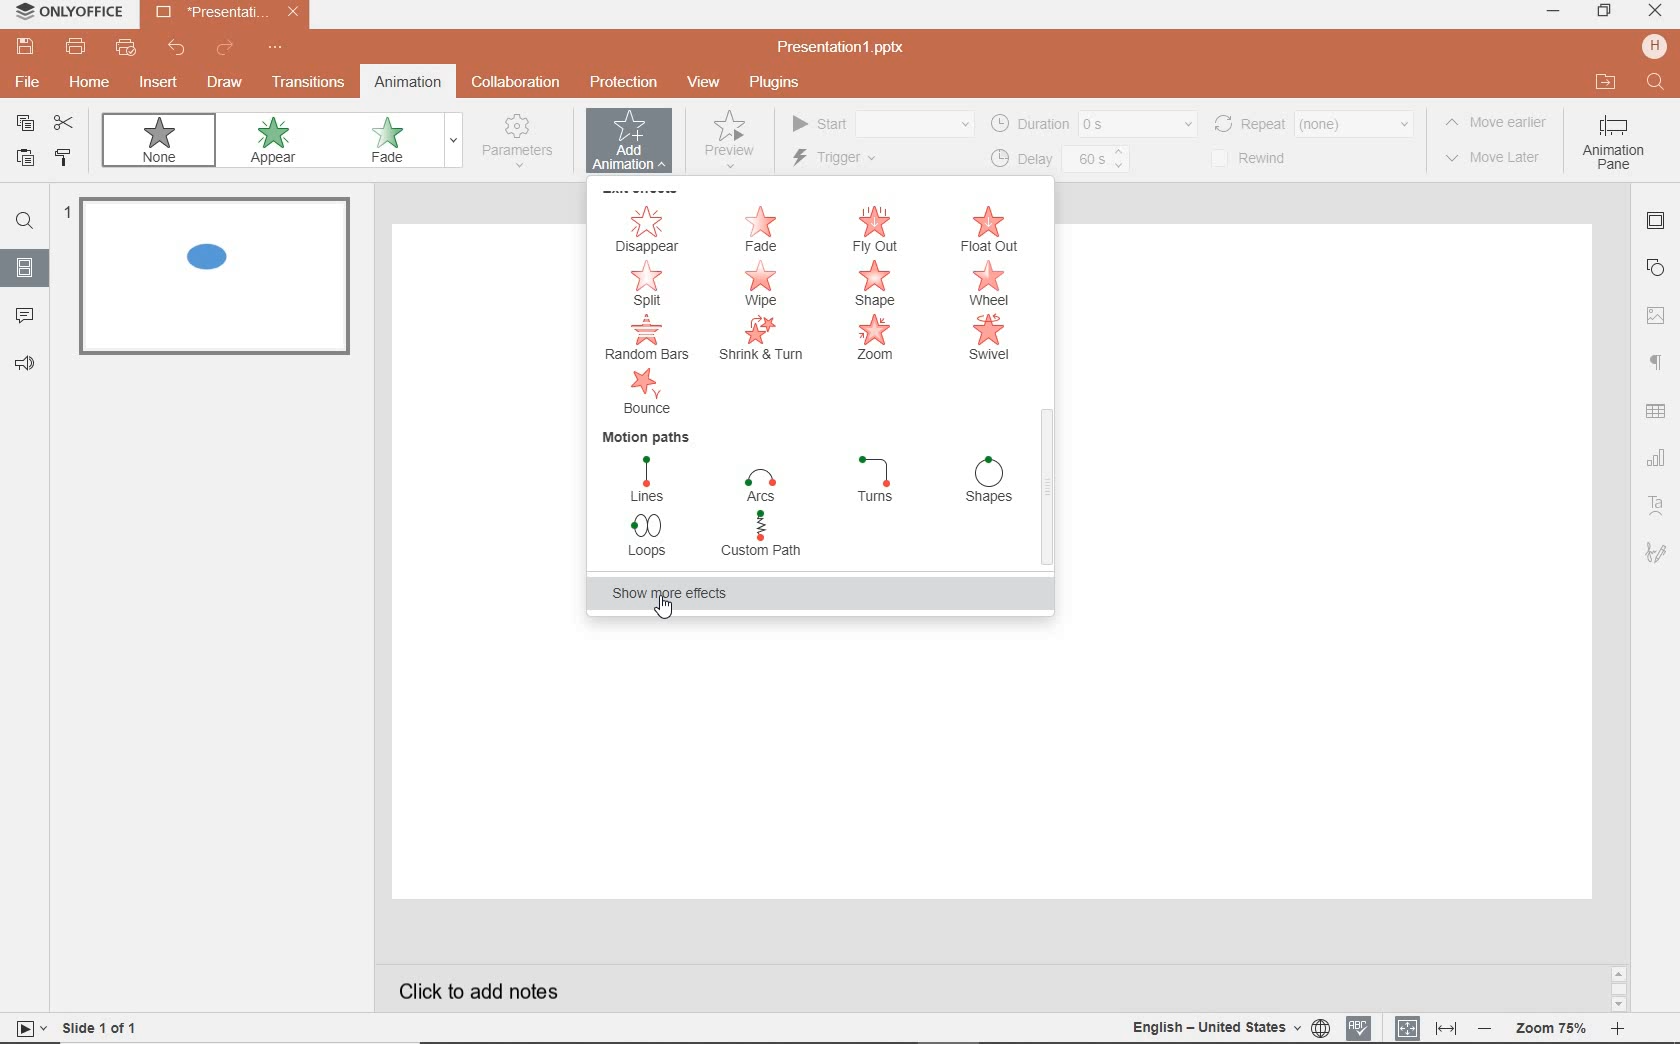 The height and width of the screenshot is (1044, 1680). Describe the element at coordinates (989, 339) in the screenshot. I see `SWIVEL` at that location.